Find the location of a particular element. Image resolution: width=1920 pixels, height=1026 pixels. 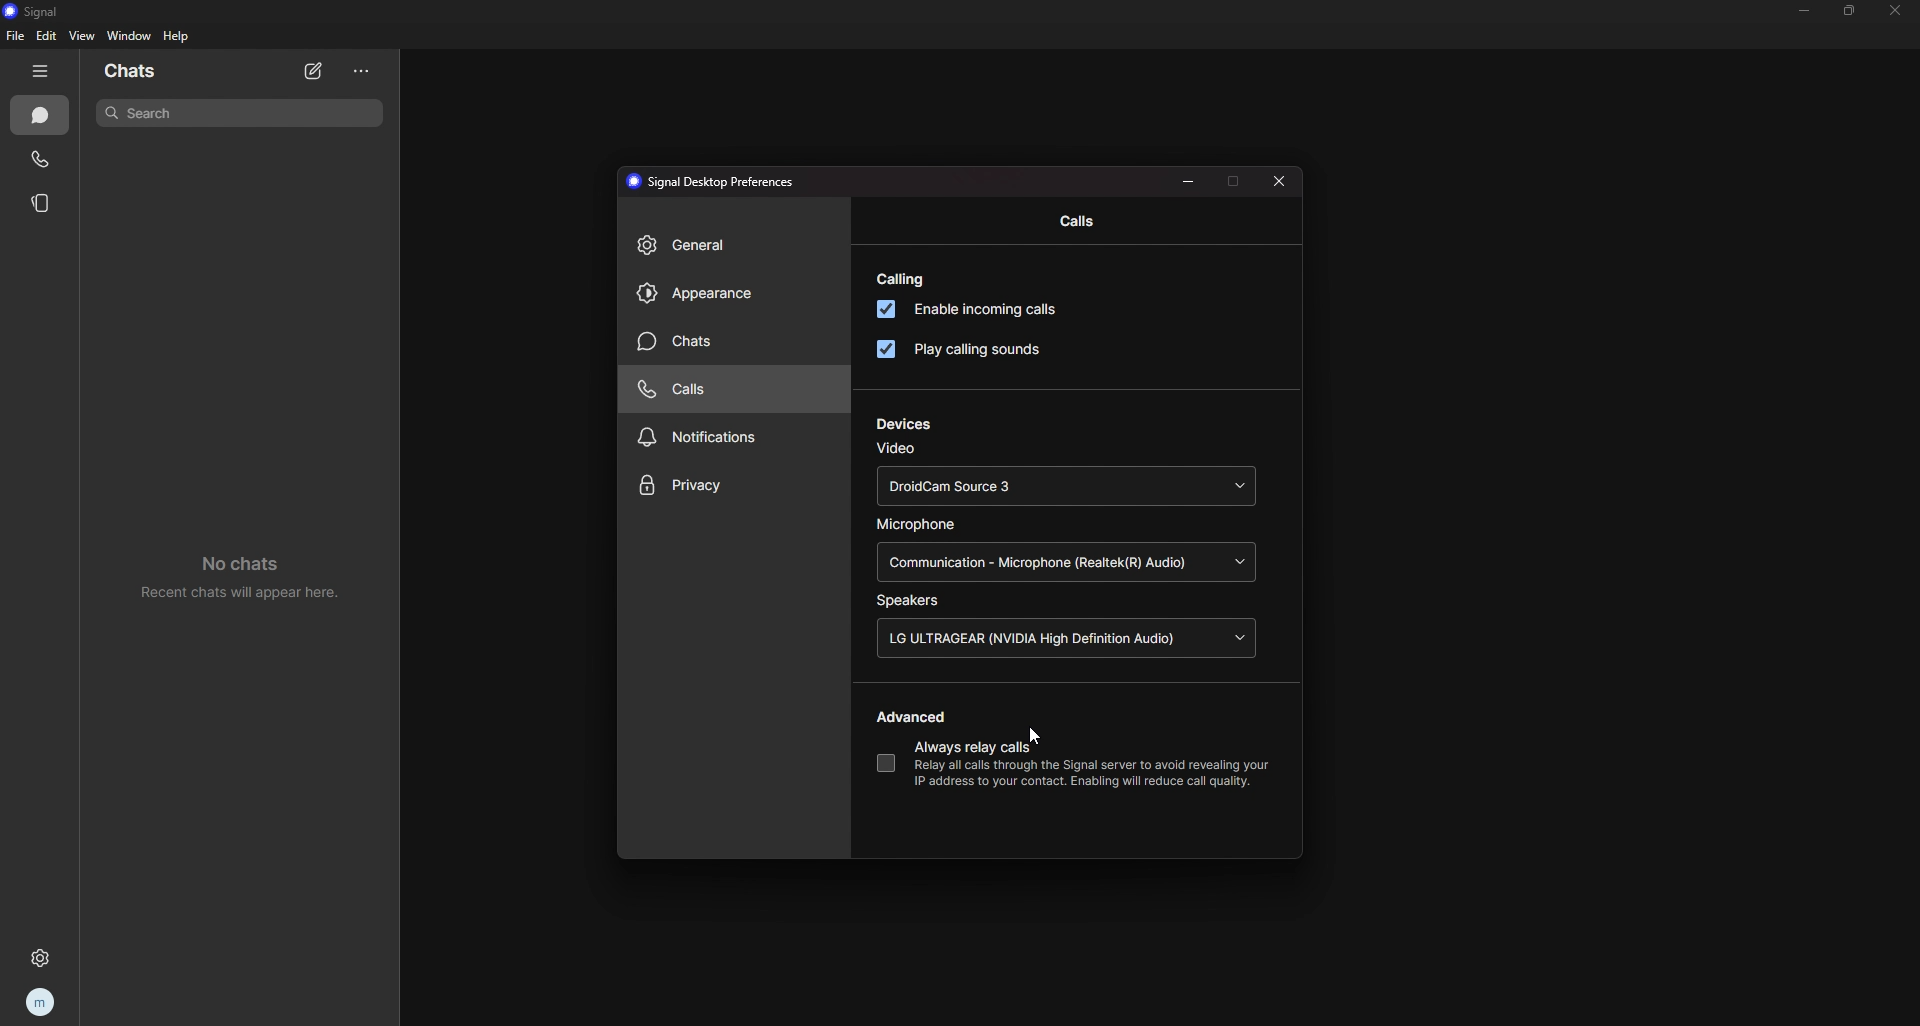

hide tab is located at coordinates (42, 71).